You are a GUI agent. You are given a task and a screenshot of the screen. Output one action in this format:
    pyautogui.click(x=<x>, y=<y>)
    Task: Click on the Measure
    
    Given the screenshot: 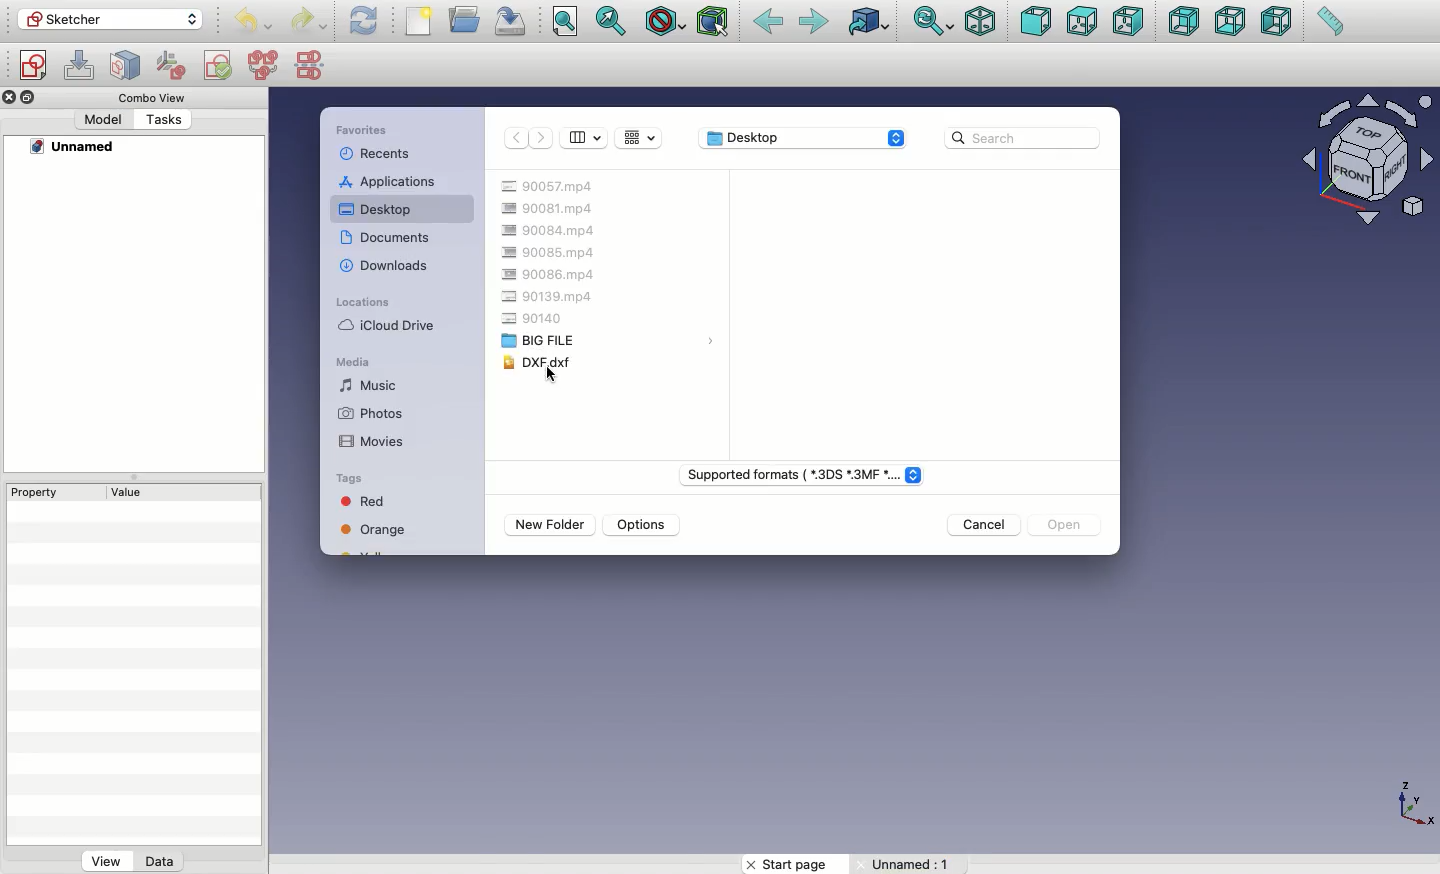 What is the action you would take?
    pyautogui.click(x=1330, y=21)
    